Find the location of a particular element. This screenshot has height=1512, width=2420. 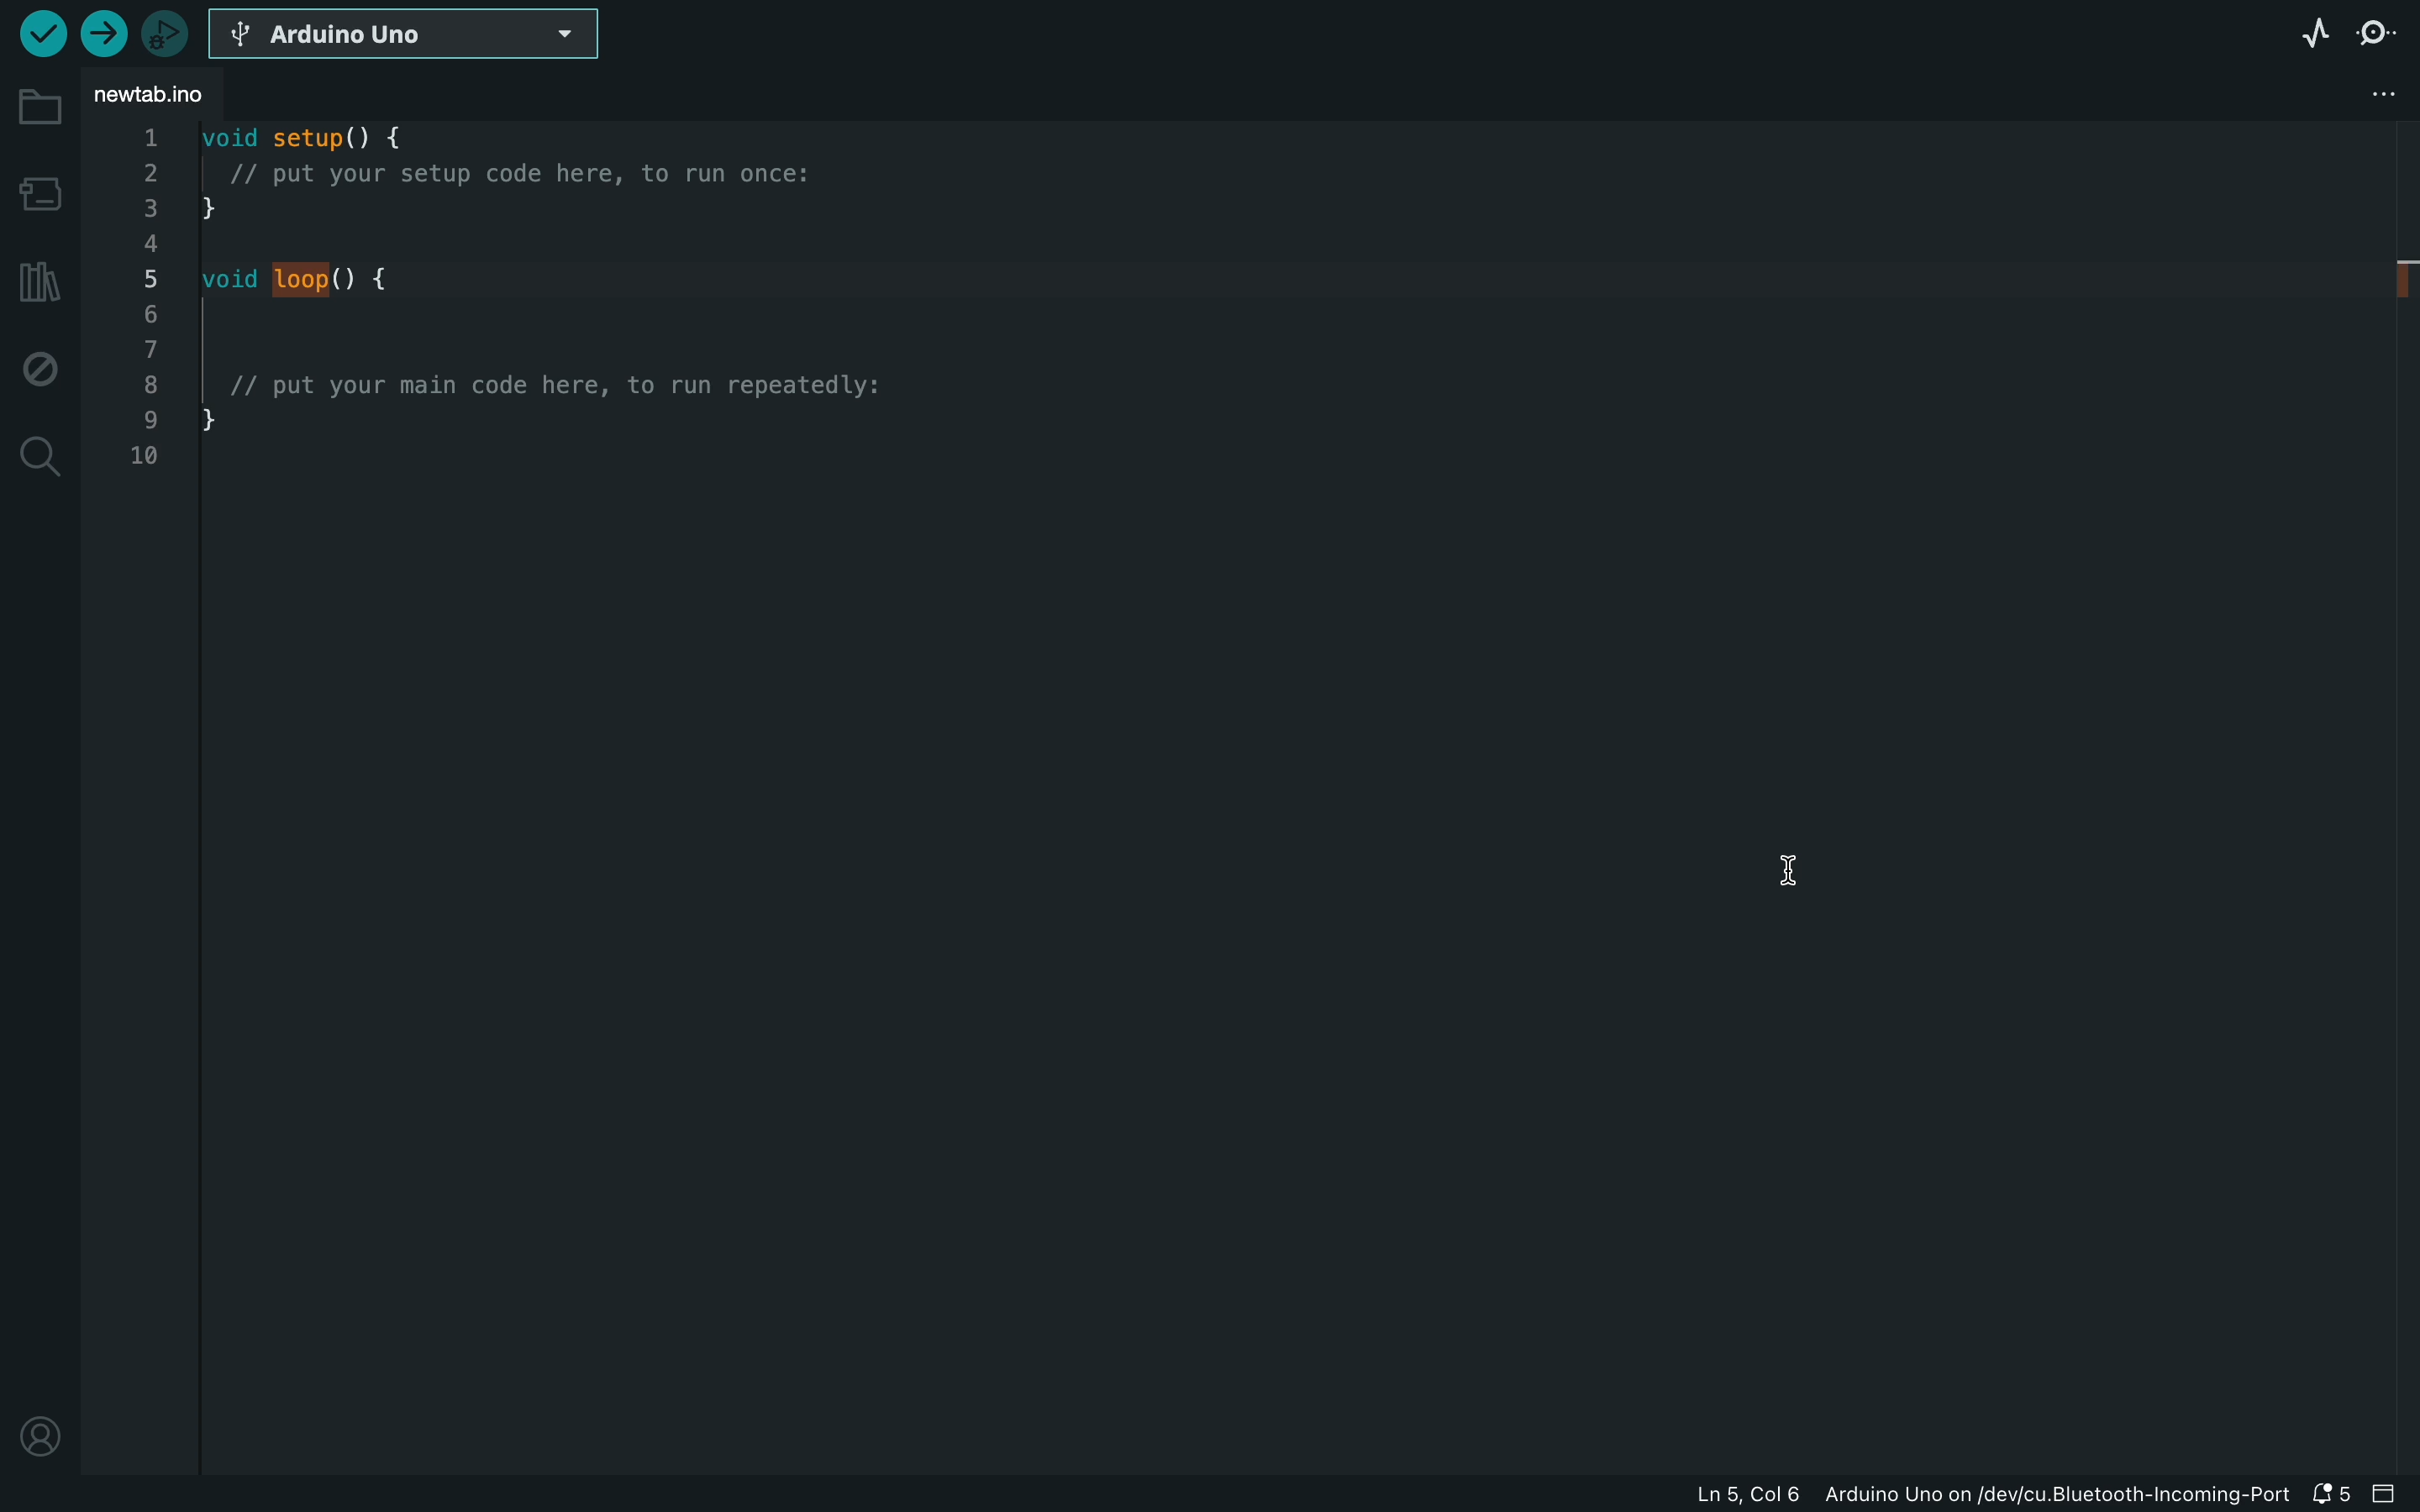

profile is located at coordinates (40, 1439).